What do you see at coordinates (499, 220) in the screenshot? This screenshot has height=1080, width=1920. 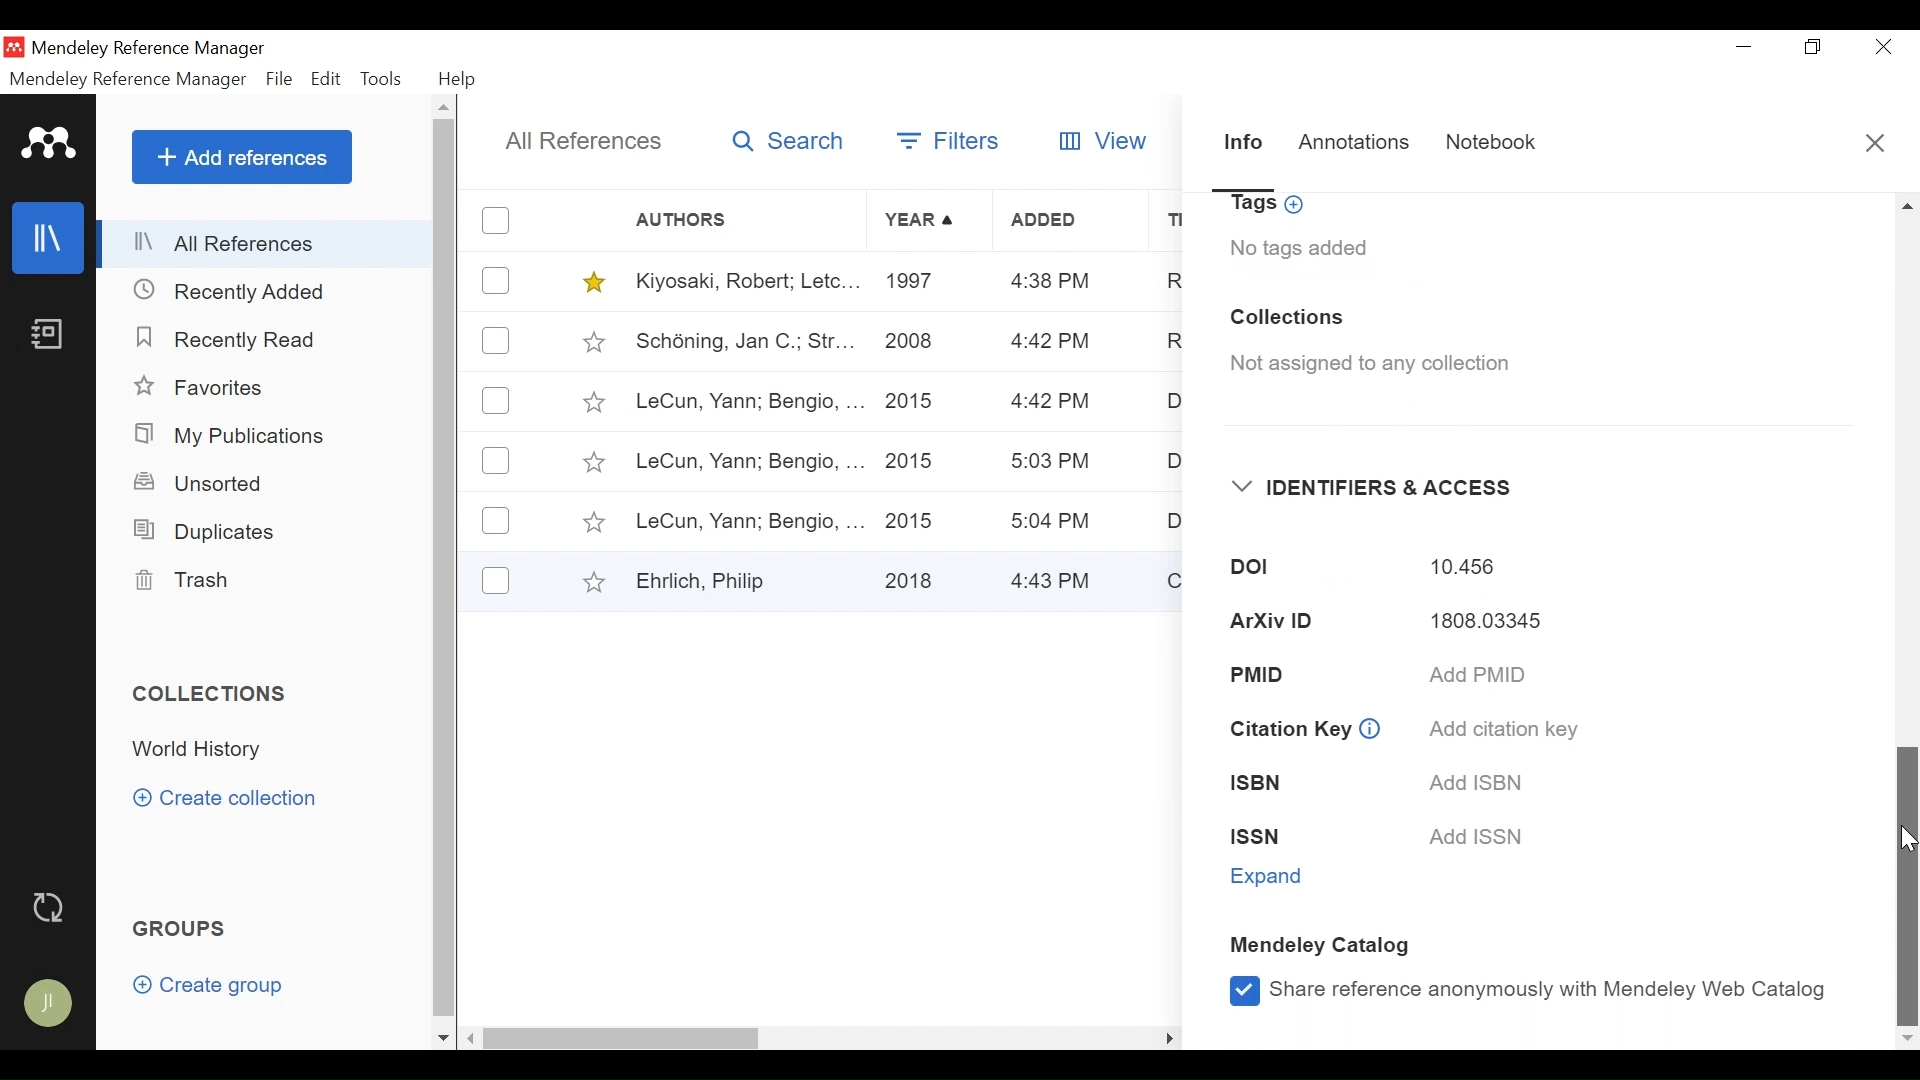 I see `(un)select` at bounding box center [499, 220].